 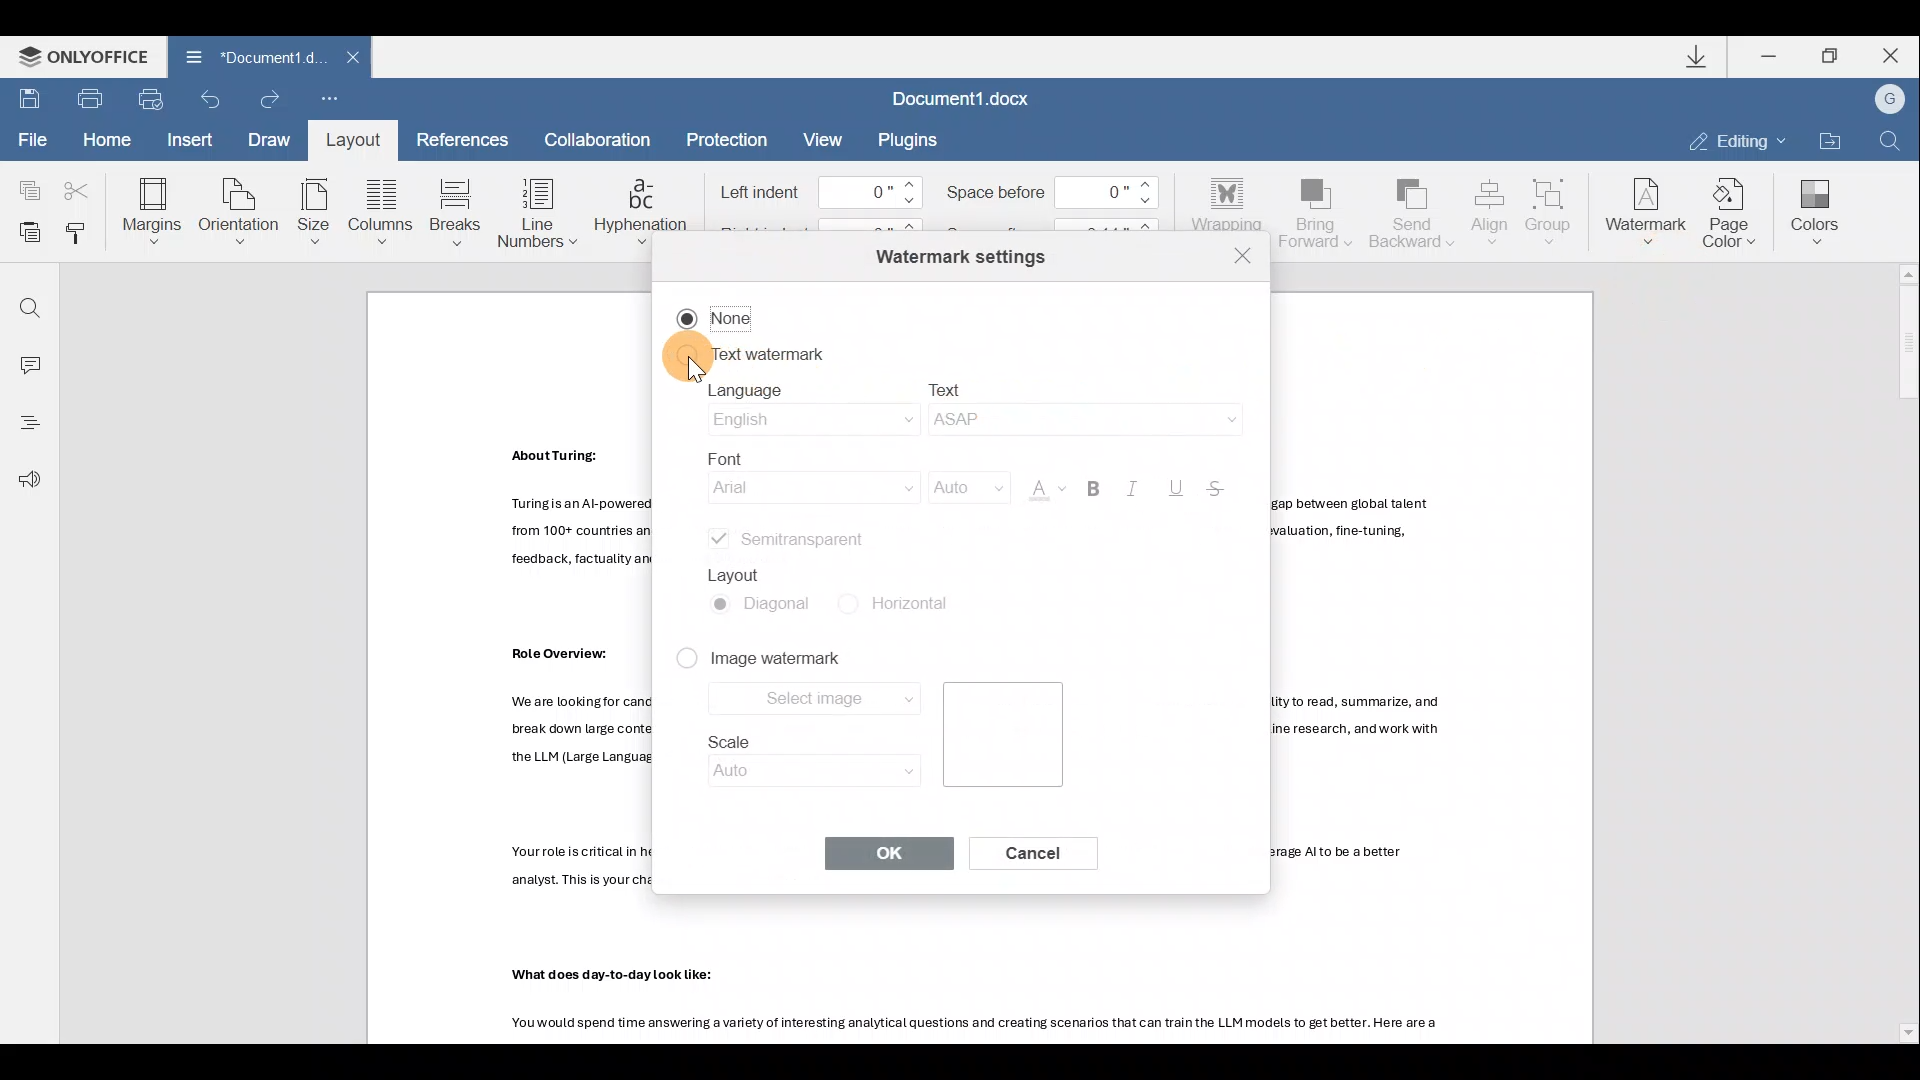 What do you see at coordinates (26, 233) in the screenshot?
I see `Paste` at bounding box center [26, 233].